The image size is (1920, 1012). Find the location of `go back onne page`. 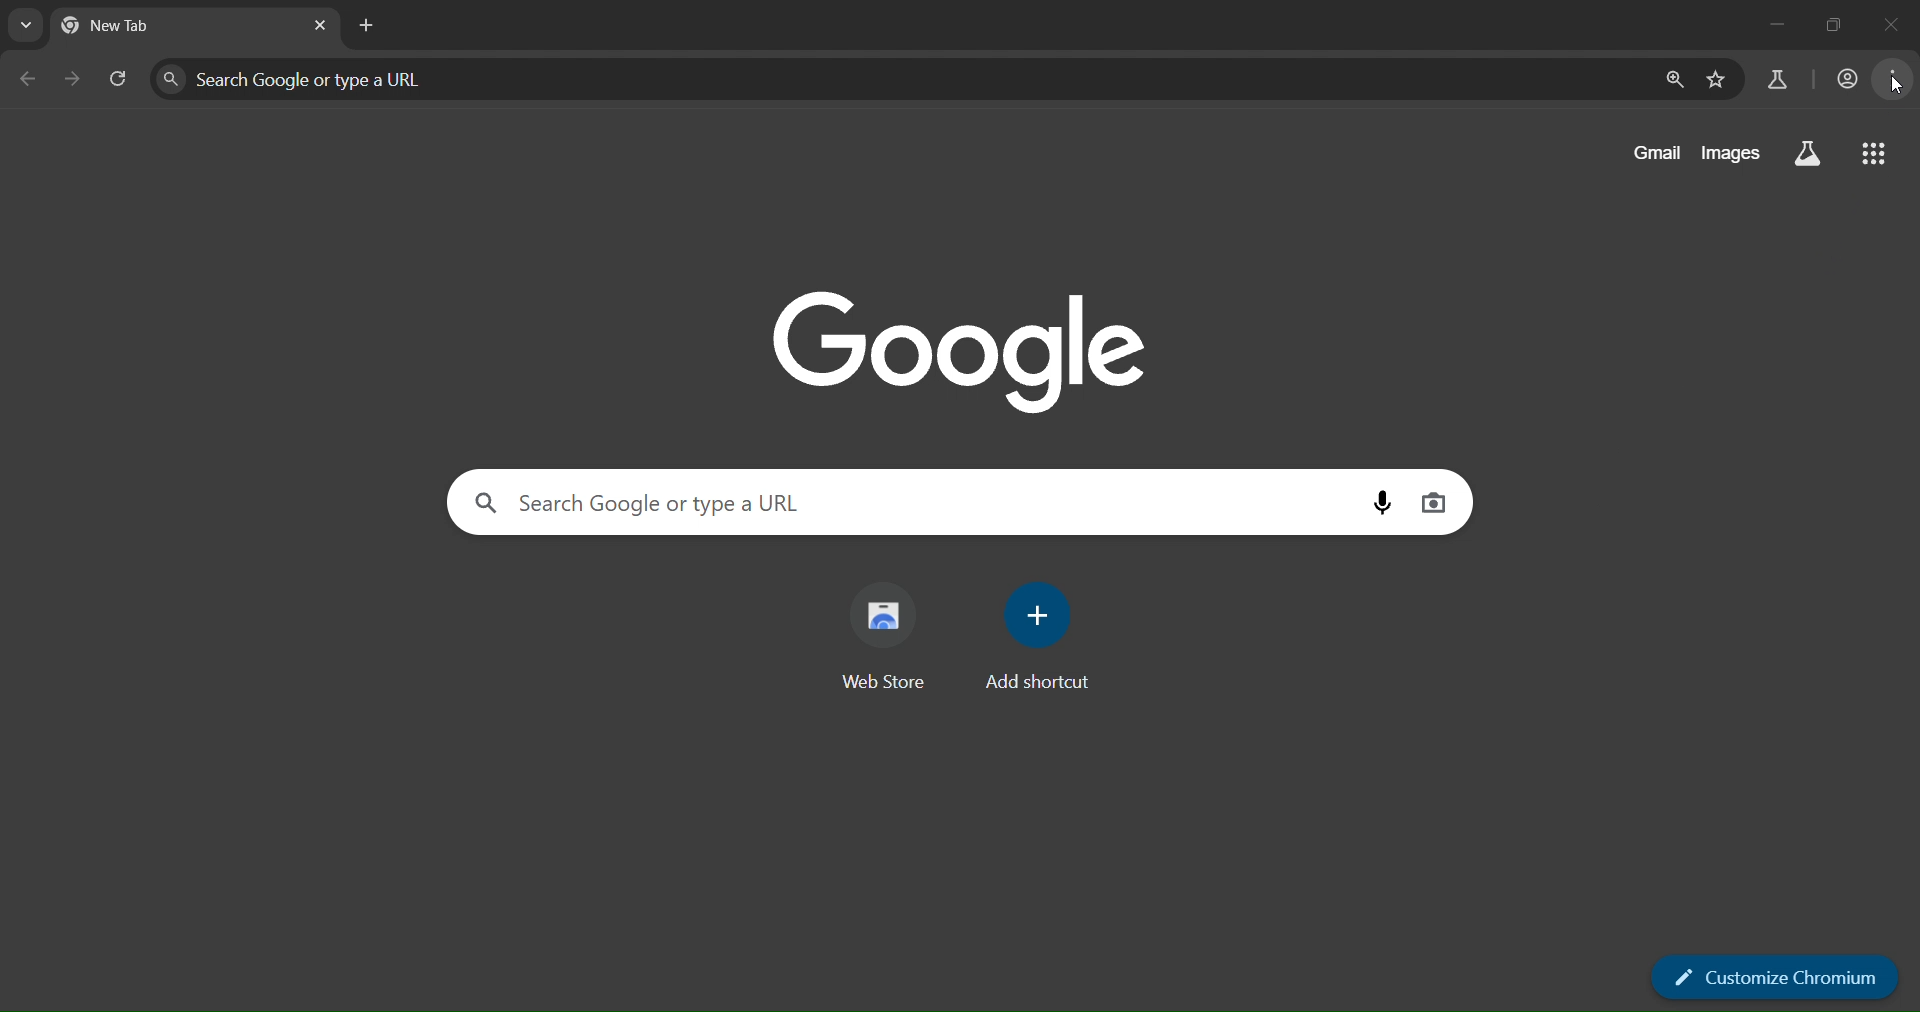

go back onne page is located at coordinates (26, 78).